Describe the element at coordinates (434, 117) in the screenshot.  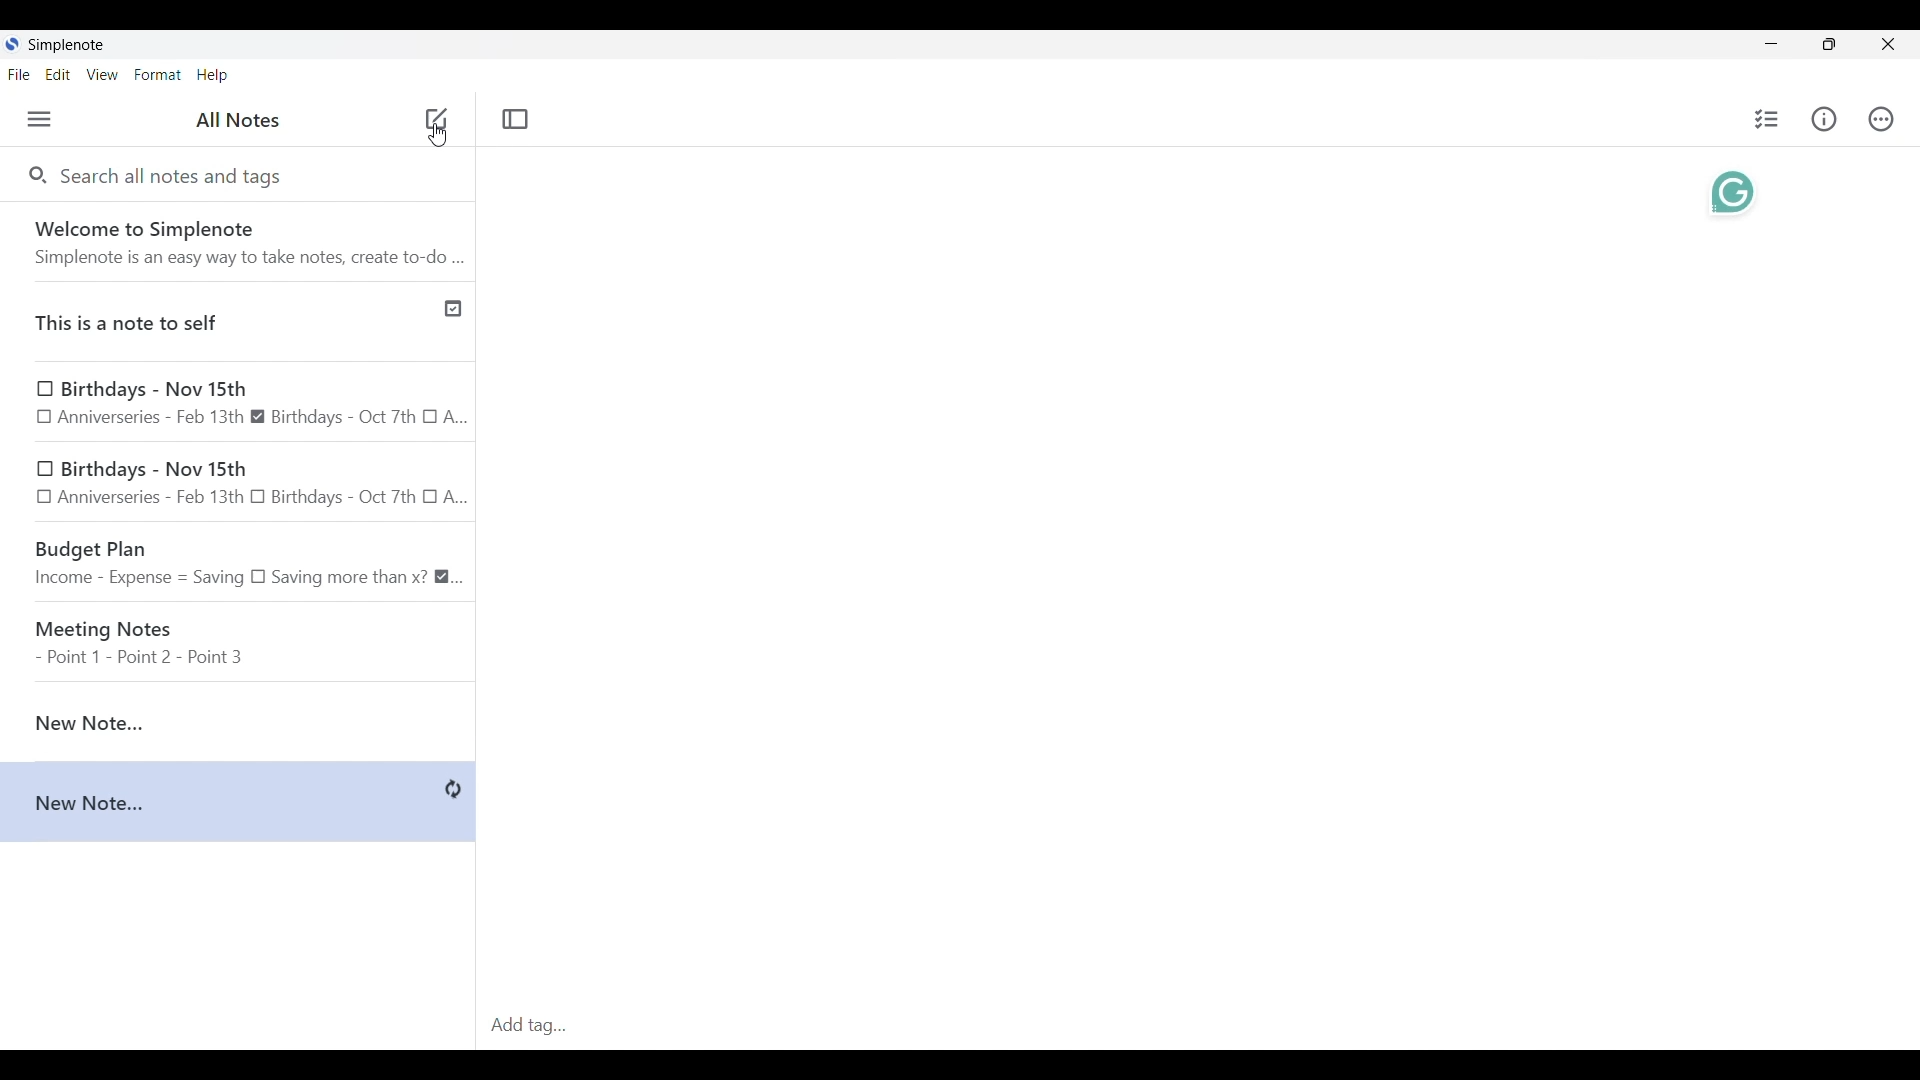
I see `cursor` at that location.